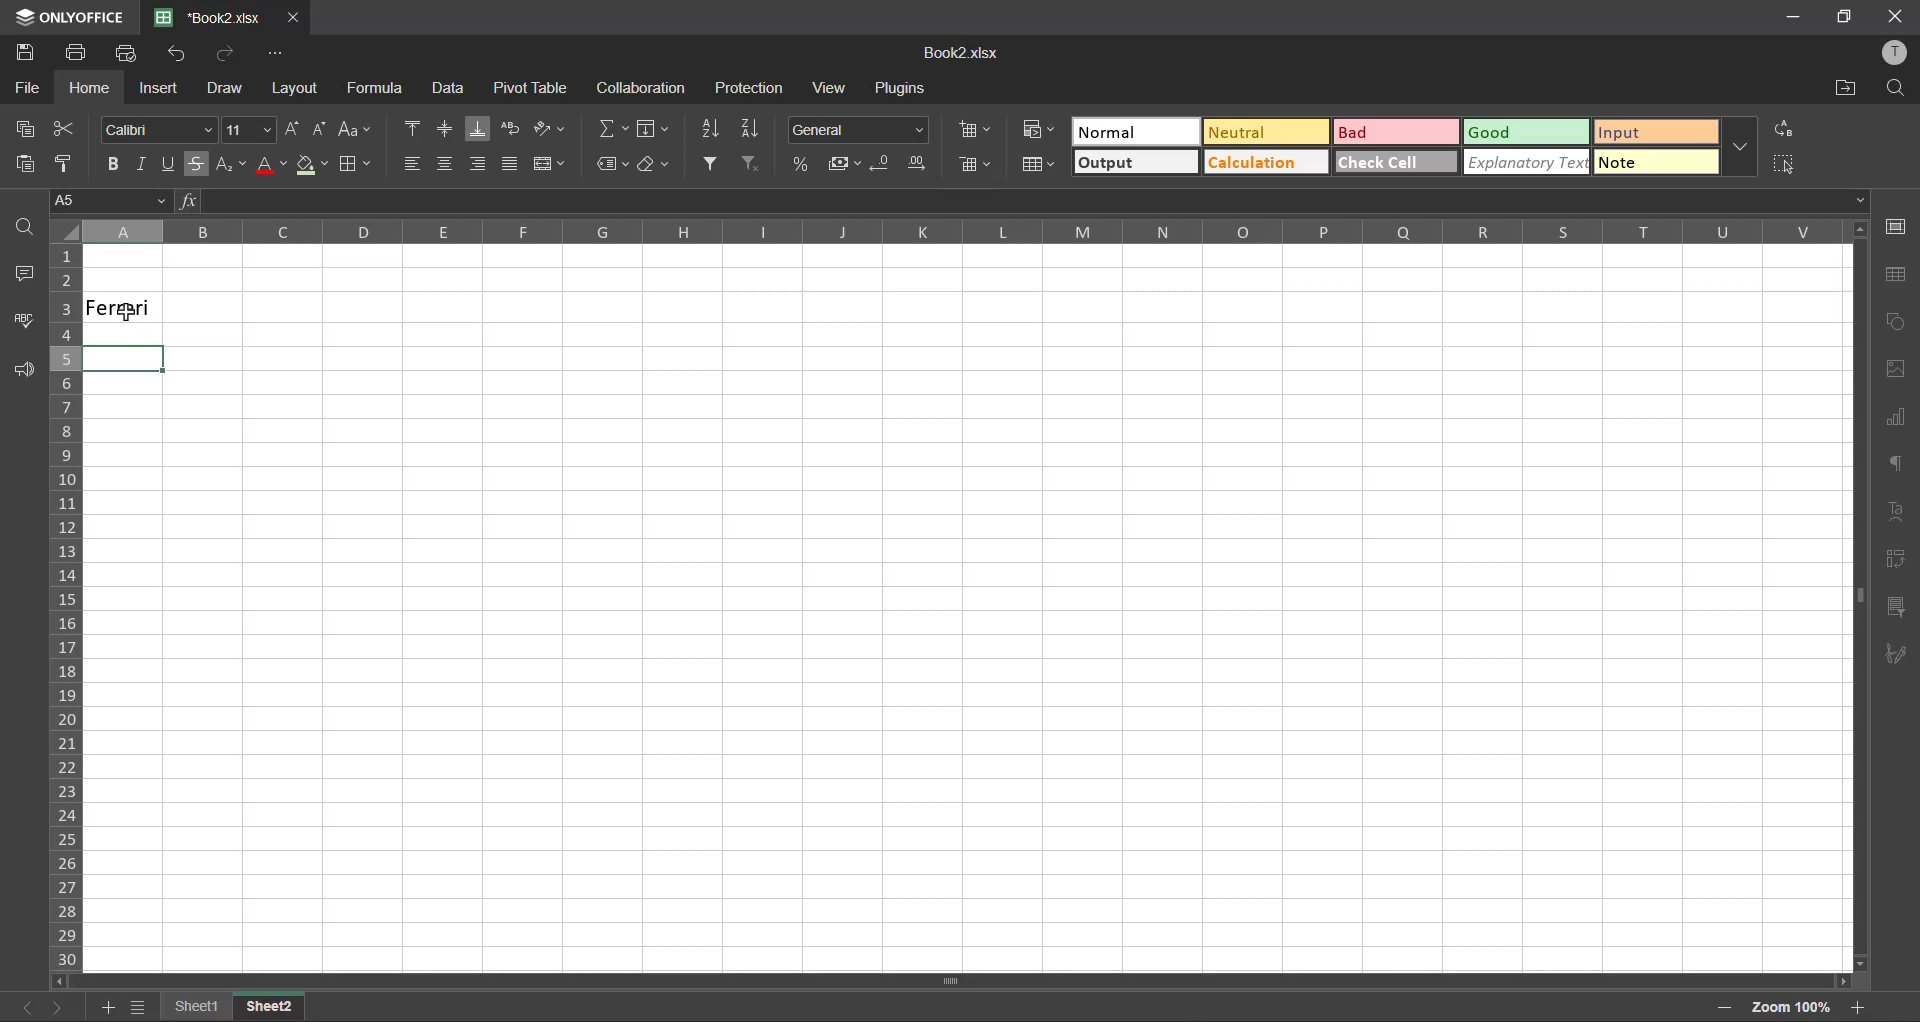  I want to click on wrap text, so click(513, 126).